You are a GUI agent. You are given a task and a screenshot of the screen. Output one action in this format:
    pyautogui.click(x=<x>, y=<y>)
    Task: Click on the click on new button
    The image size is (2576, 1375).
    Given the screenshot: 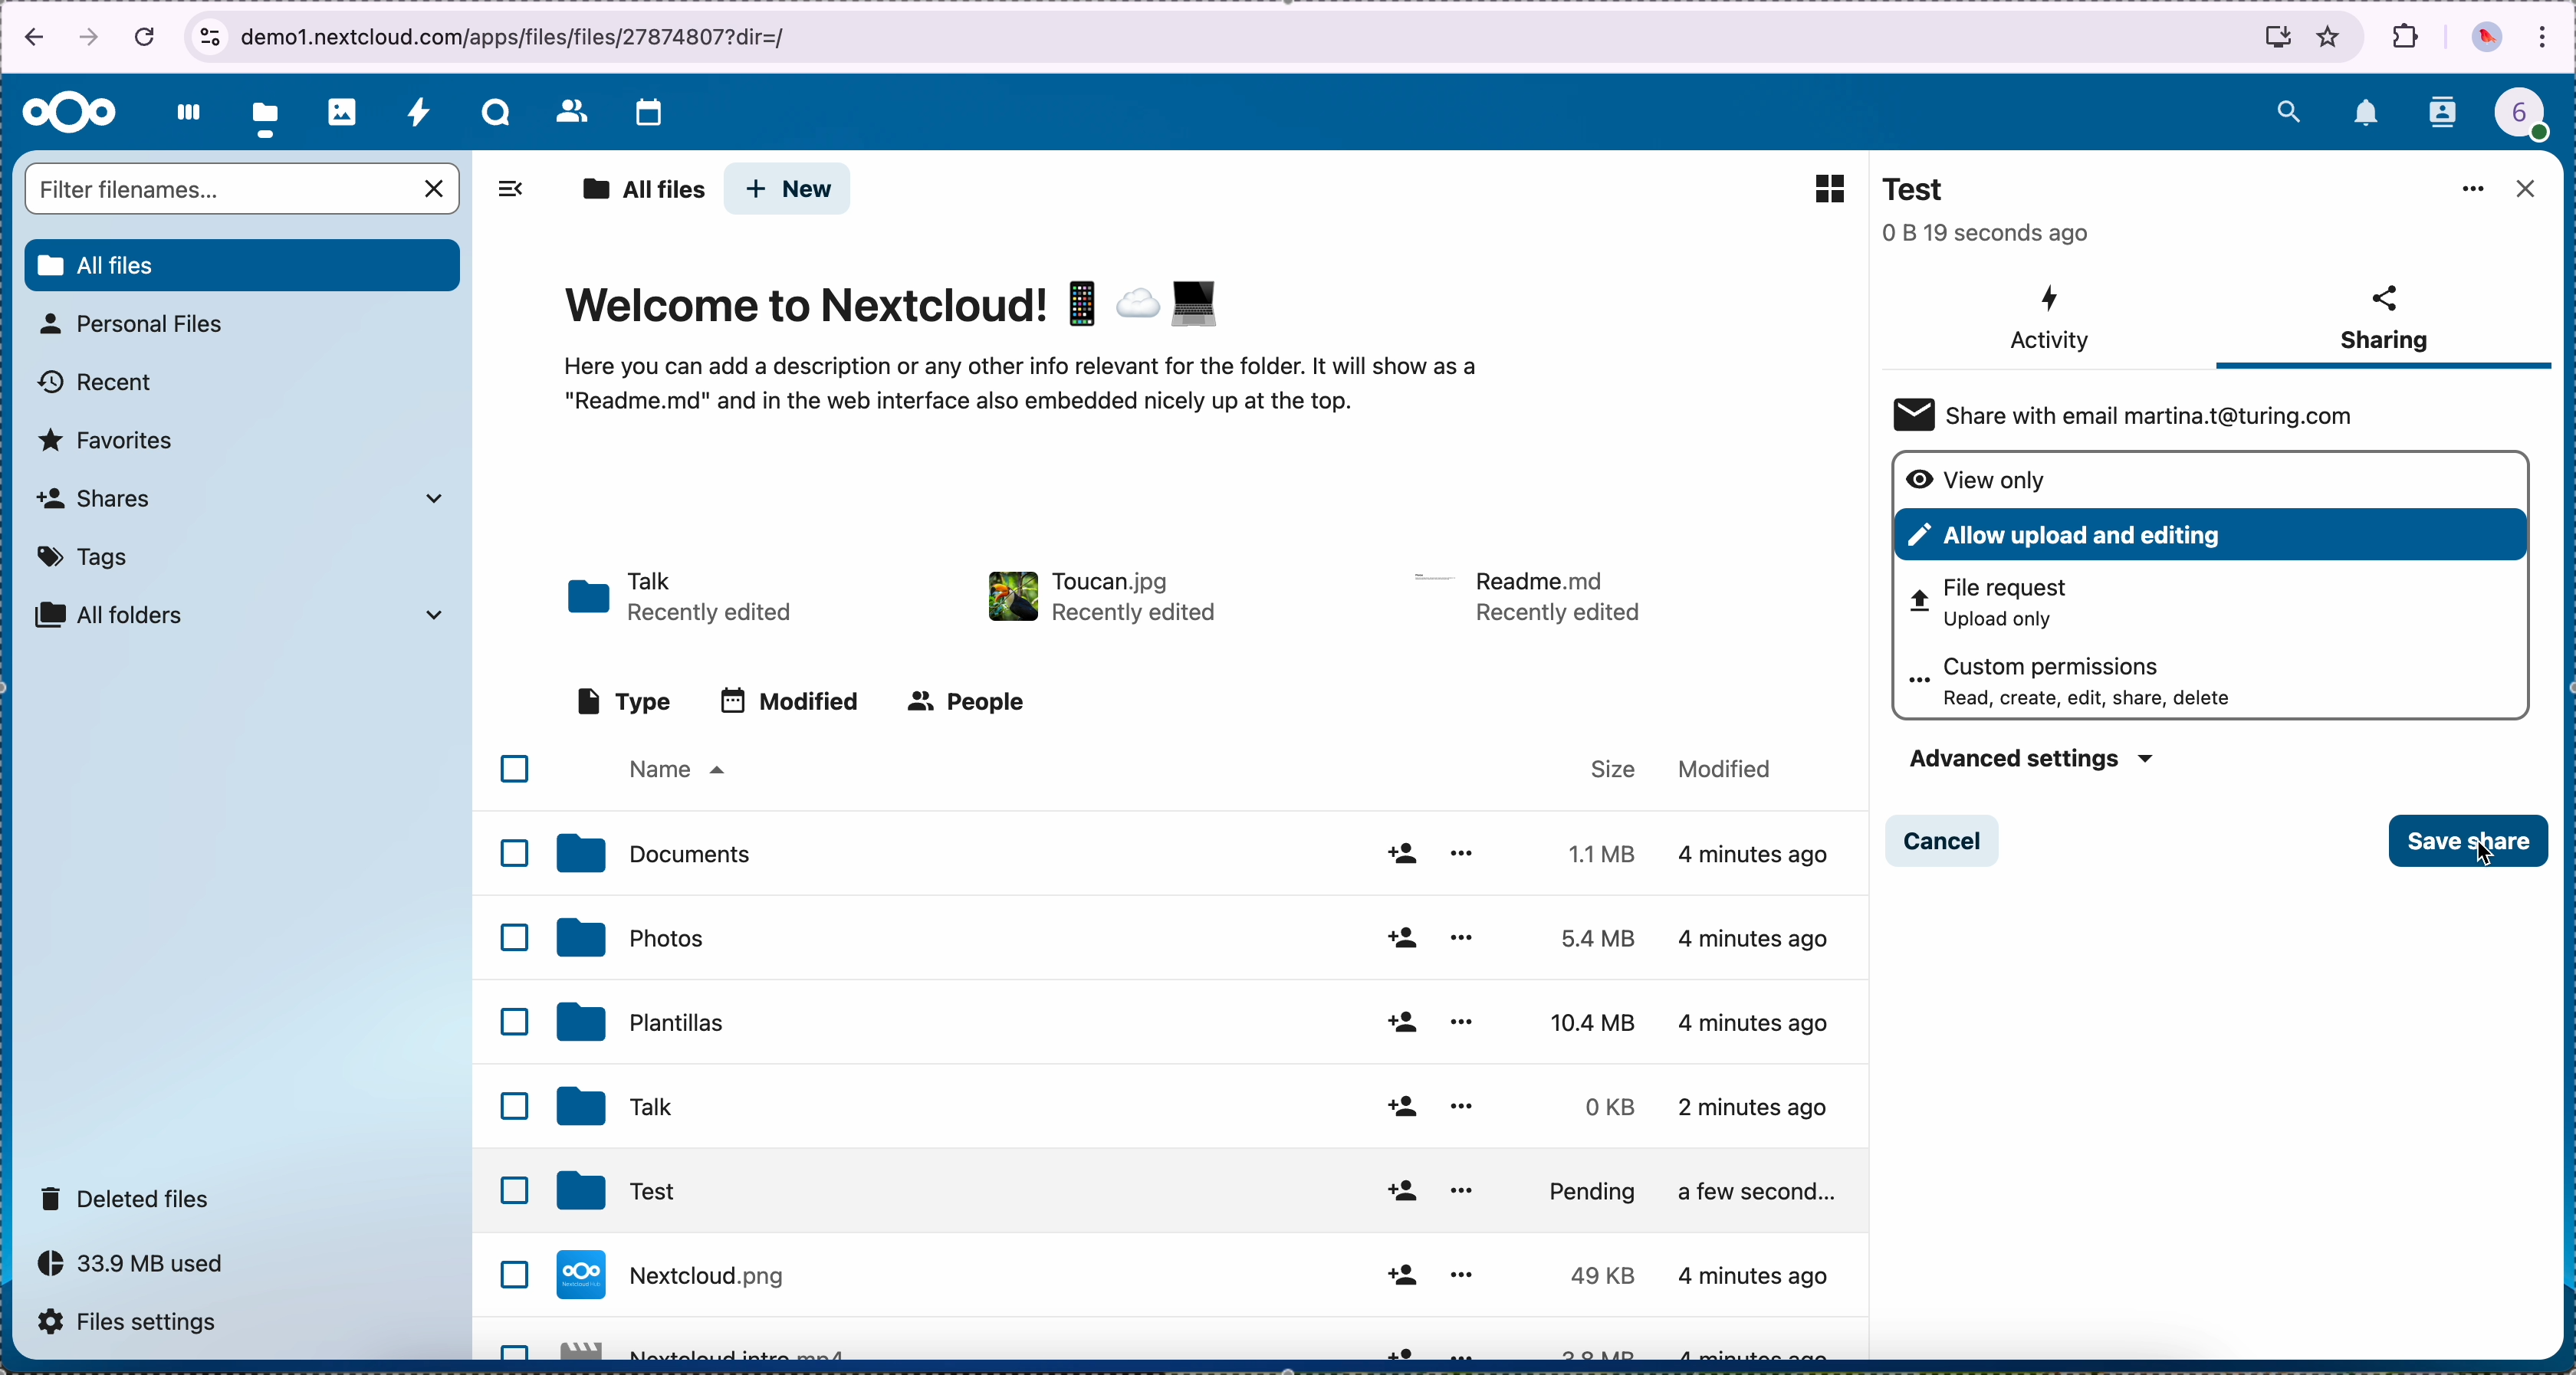 What is the action you would take?
    pyautogui.click(x=789, y=190)
    